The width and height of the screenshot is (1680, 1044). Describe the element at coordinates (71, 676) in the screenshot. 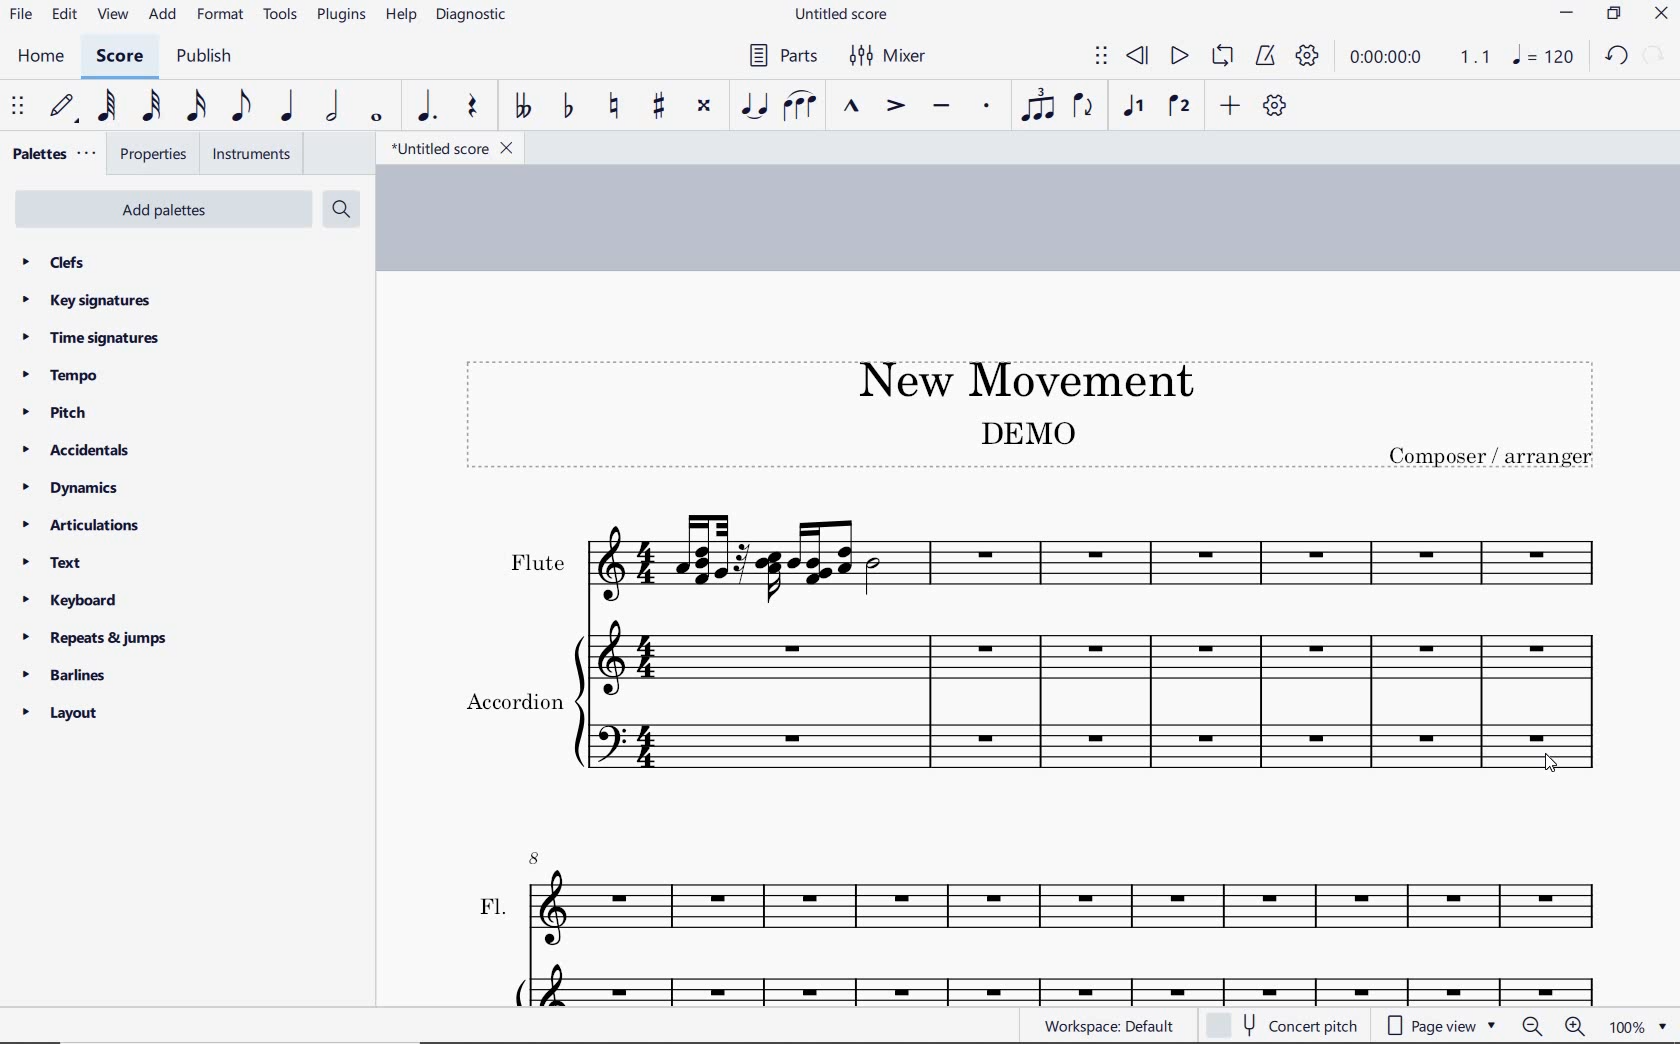

I see `barlines` at that location.